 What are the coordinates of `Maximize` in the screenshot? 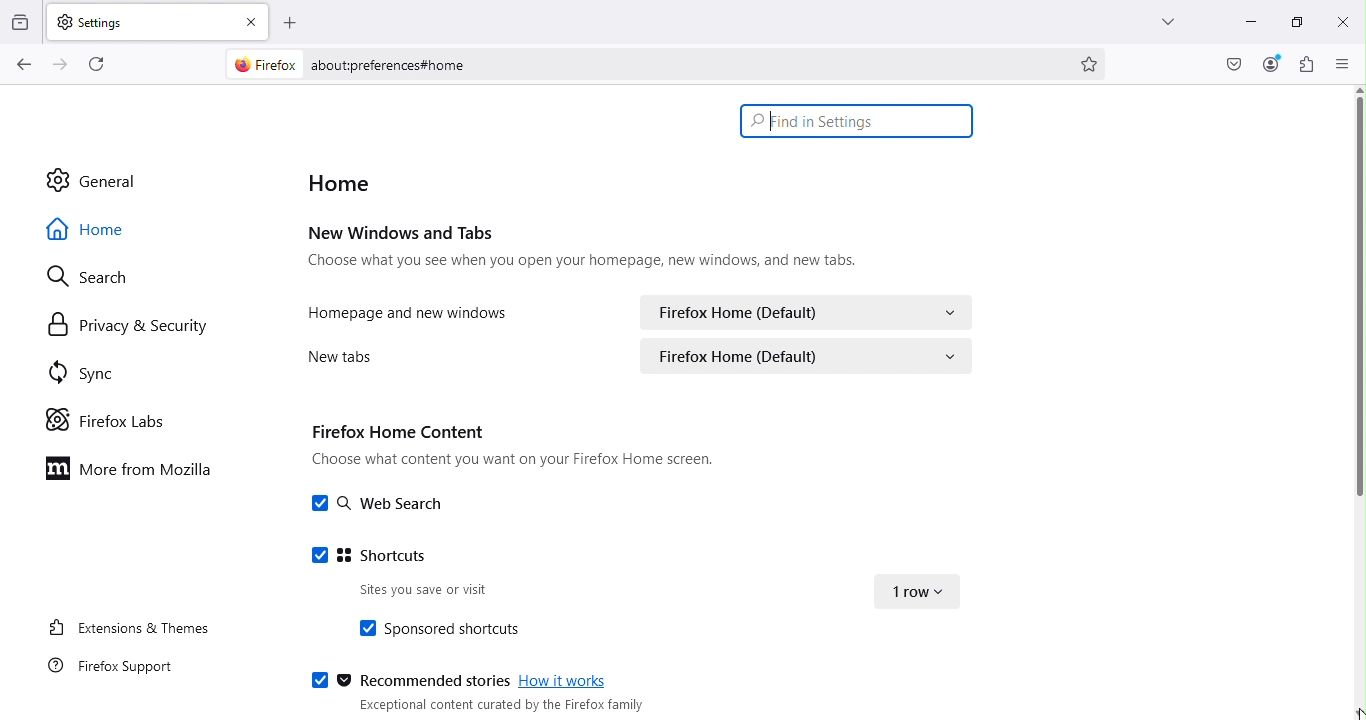 It's located at (1289, 22).